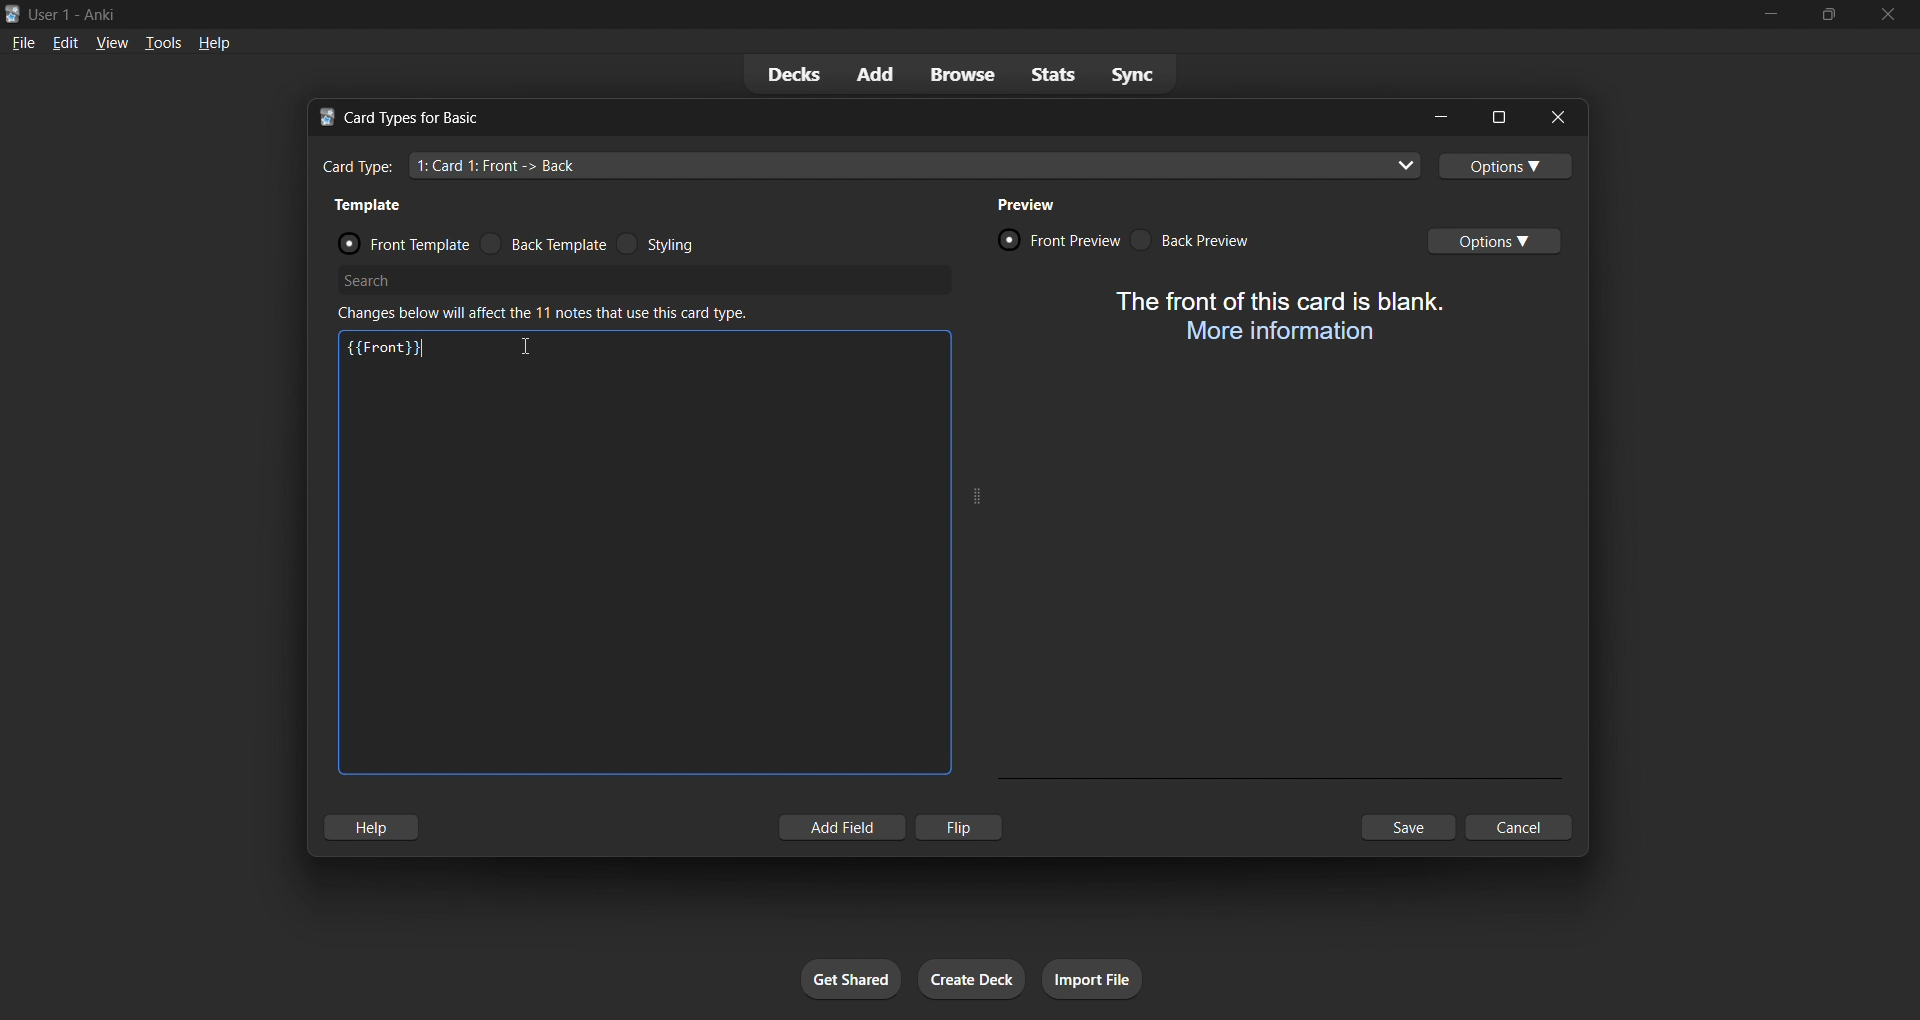  What do you see at coordinates (1099, 981) in the screenshot?
I see `import file` at bounding box center [1099, 981].